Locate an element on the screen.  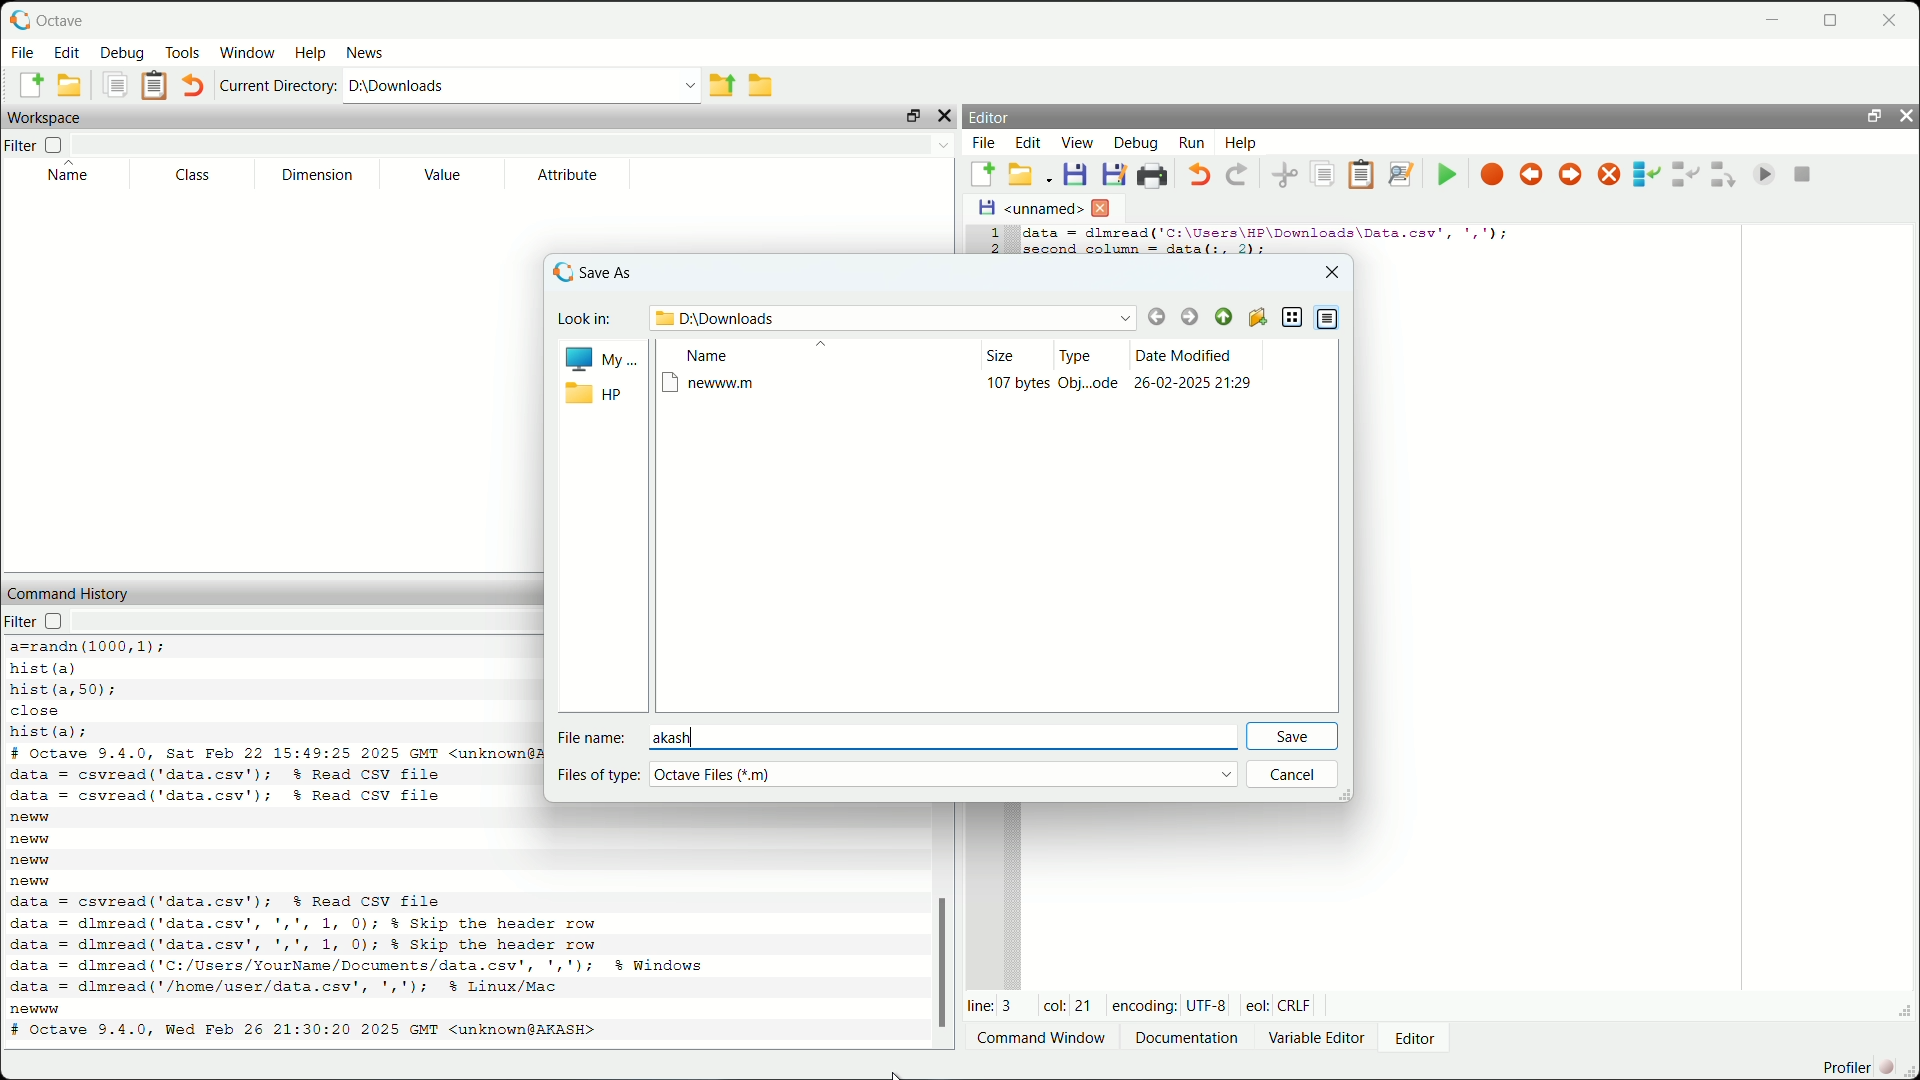
new is located at coordinates (46, 1010).